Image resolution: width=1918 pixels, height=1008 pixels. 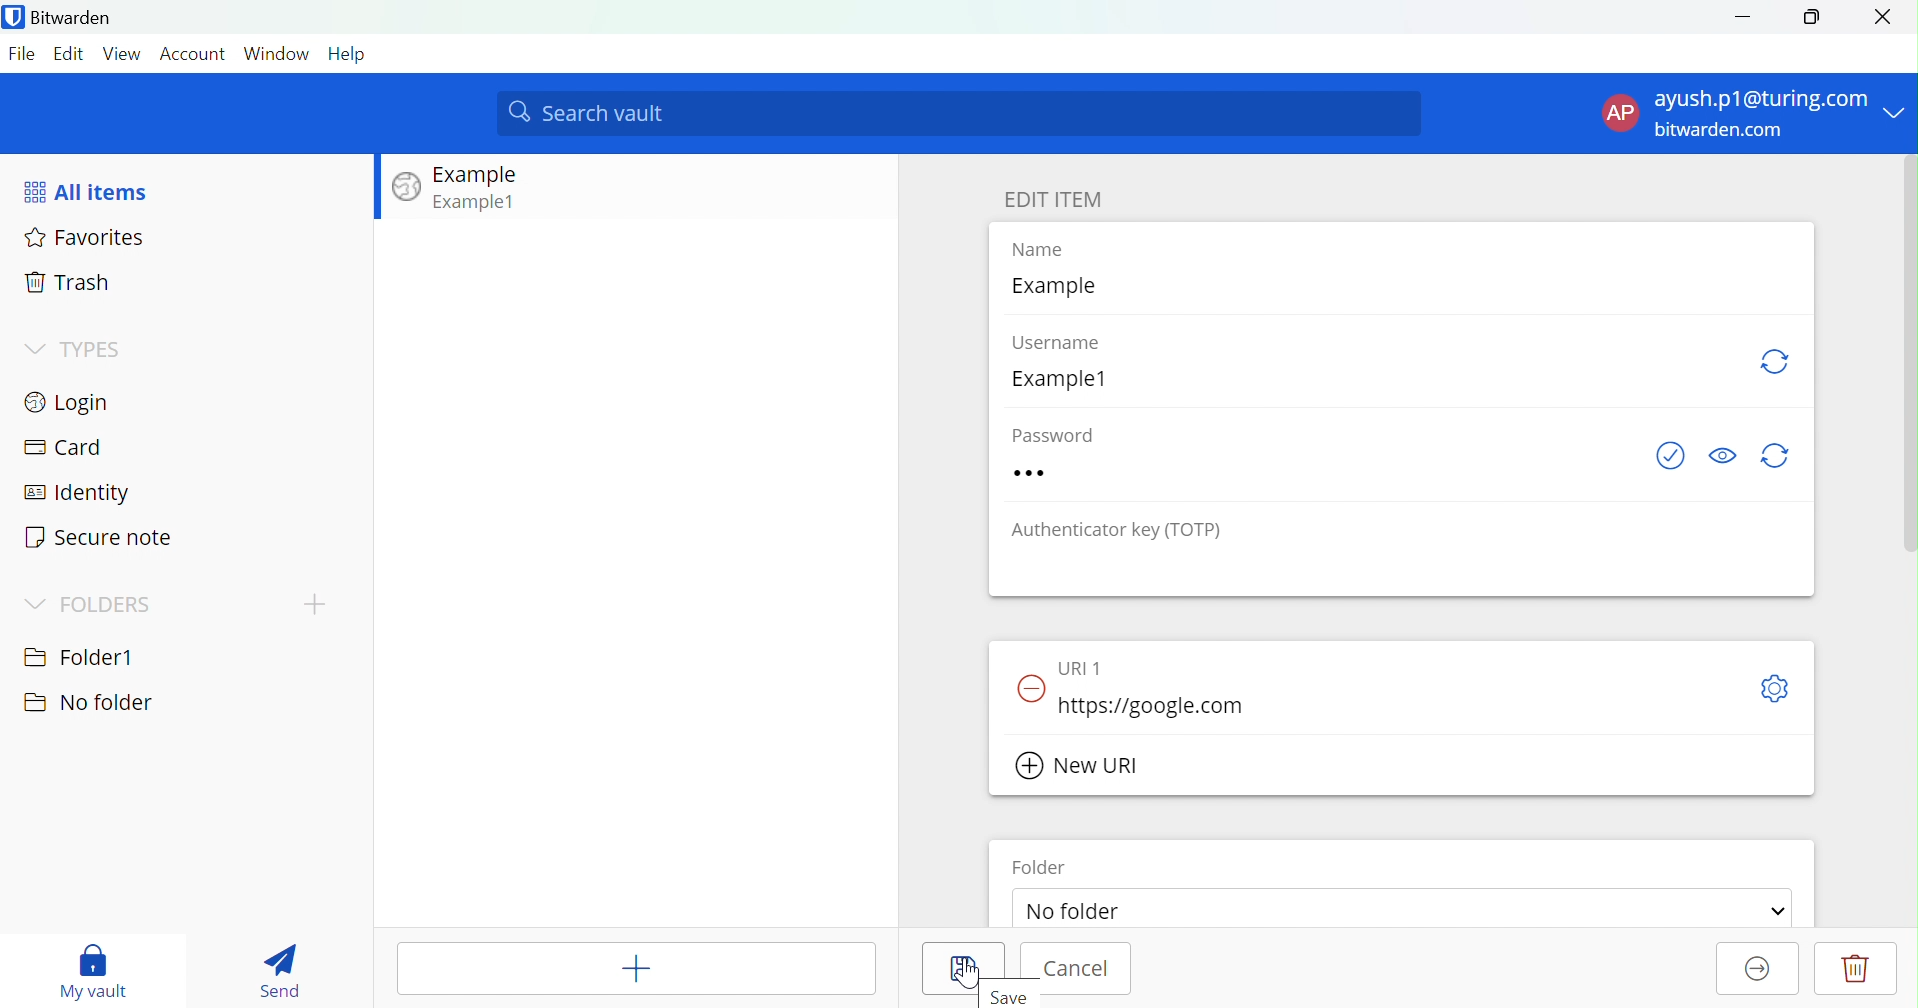 I want to click on Drop Down, so click(x=34, y=603).